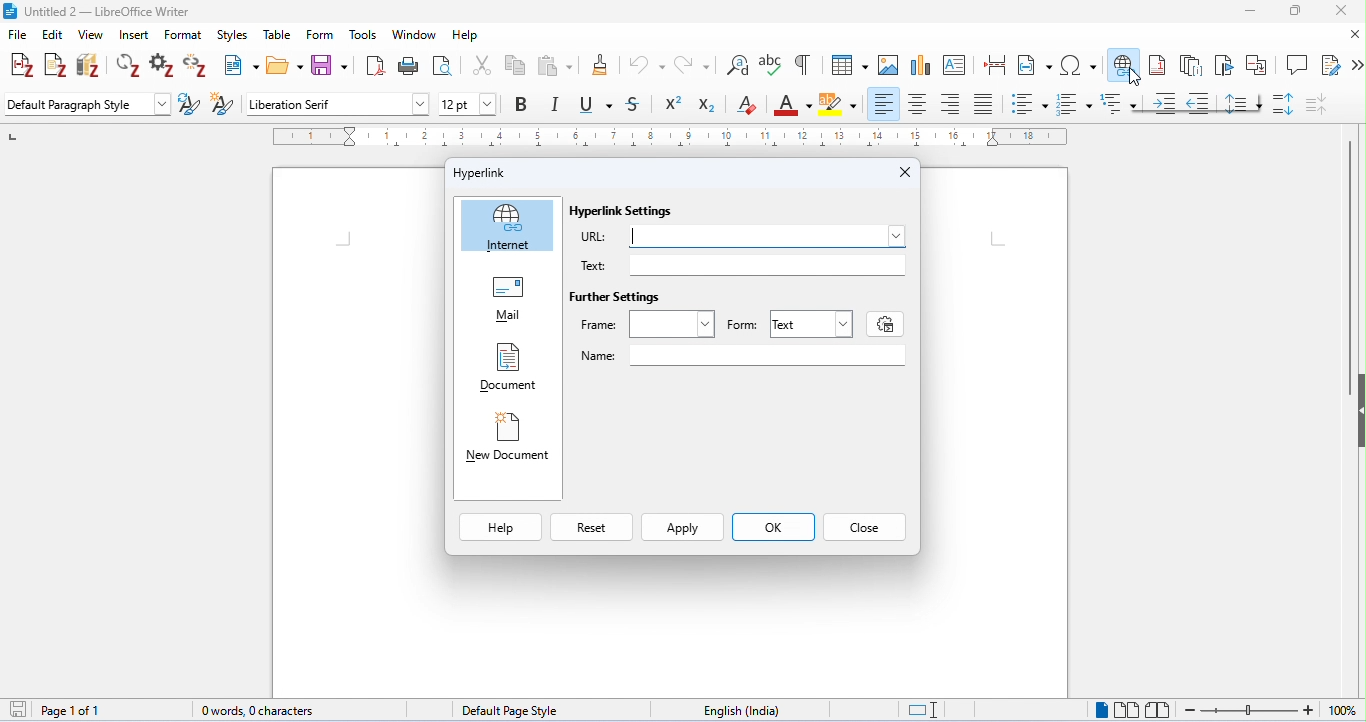 This screenshot has height=722, width=1366. Describe the element at coordinates (1227, 65) in the screenshot. I see `insert bookmark` at that location.